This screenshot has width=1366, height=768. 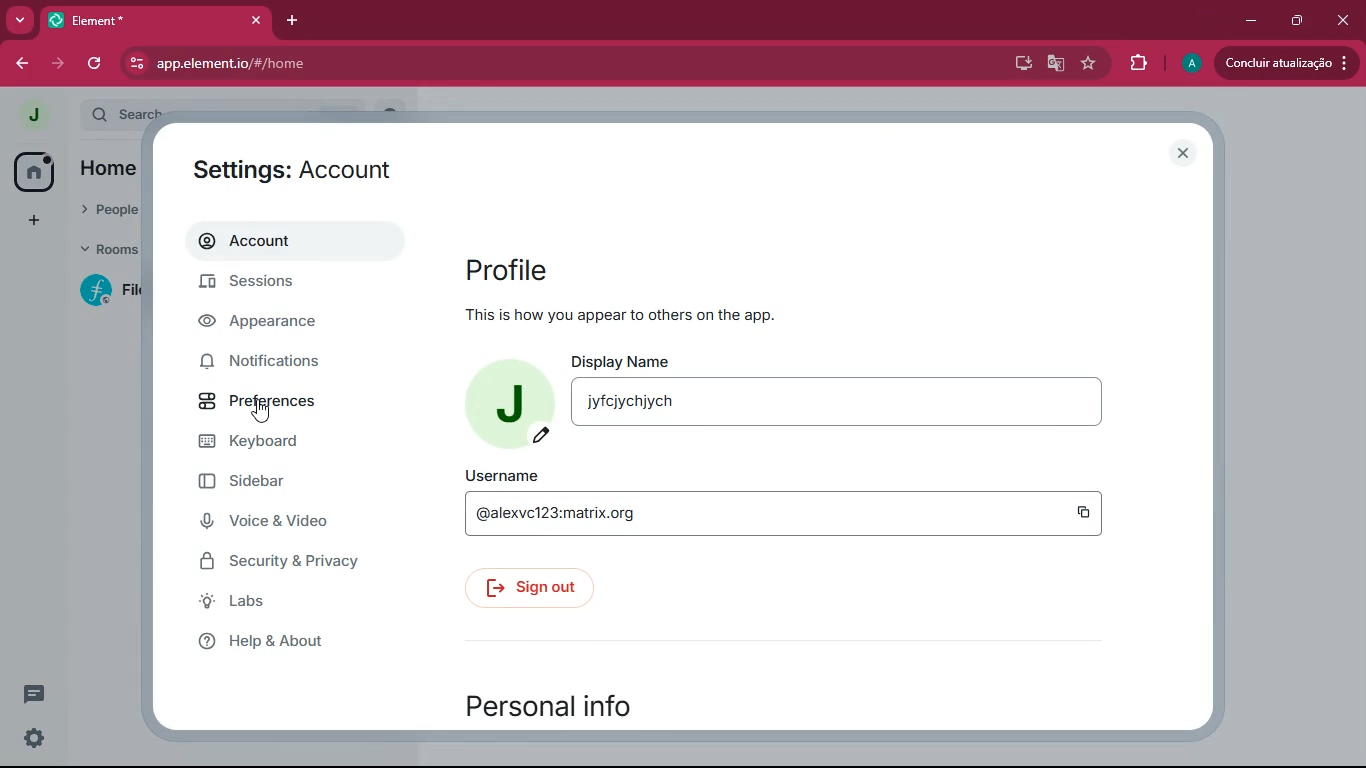 I want to click on google translate , so click(x=1052, y=65).